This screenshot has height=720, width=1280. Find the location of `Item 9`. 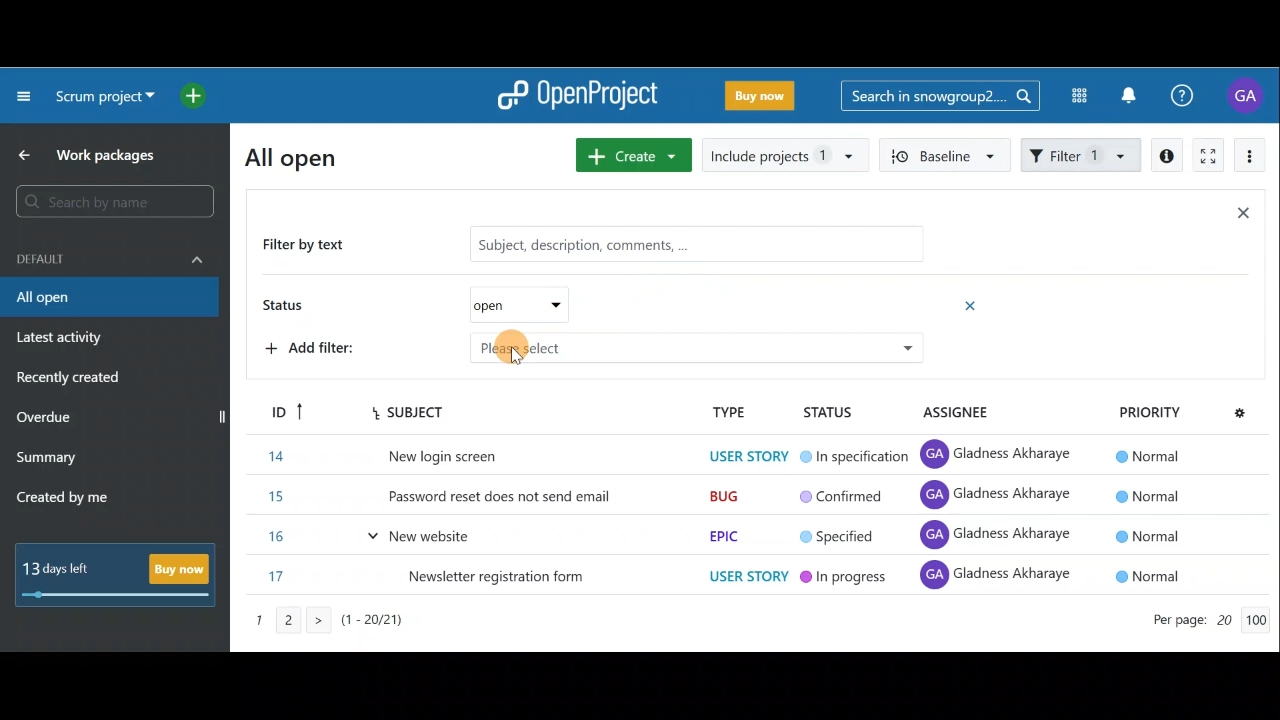

Item 9 is located at coordinates (733, 577).